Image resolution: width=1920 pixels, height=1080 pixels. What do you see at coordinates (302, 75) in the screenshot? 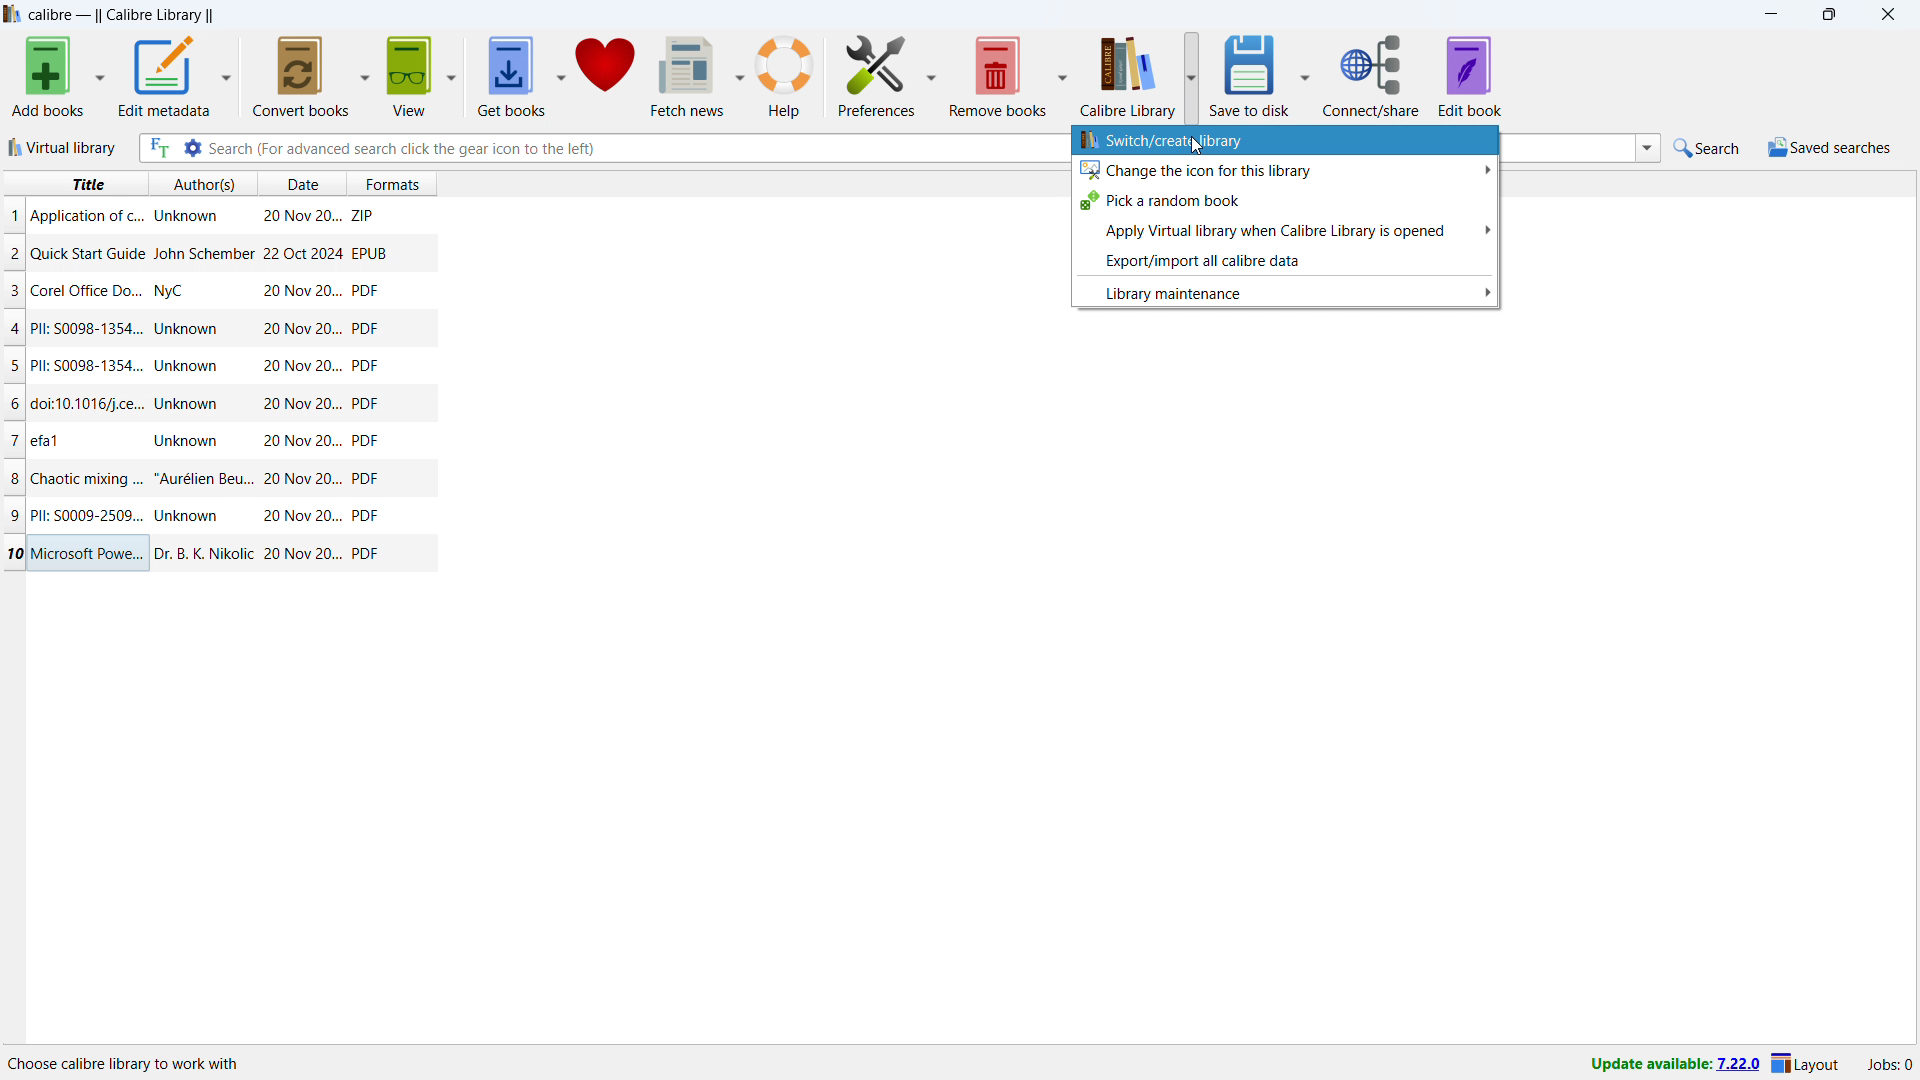
I see `convert books` at bounding box center [302, 75].